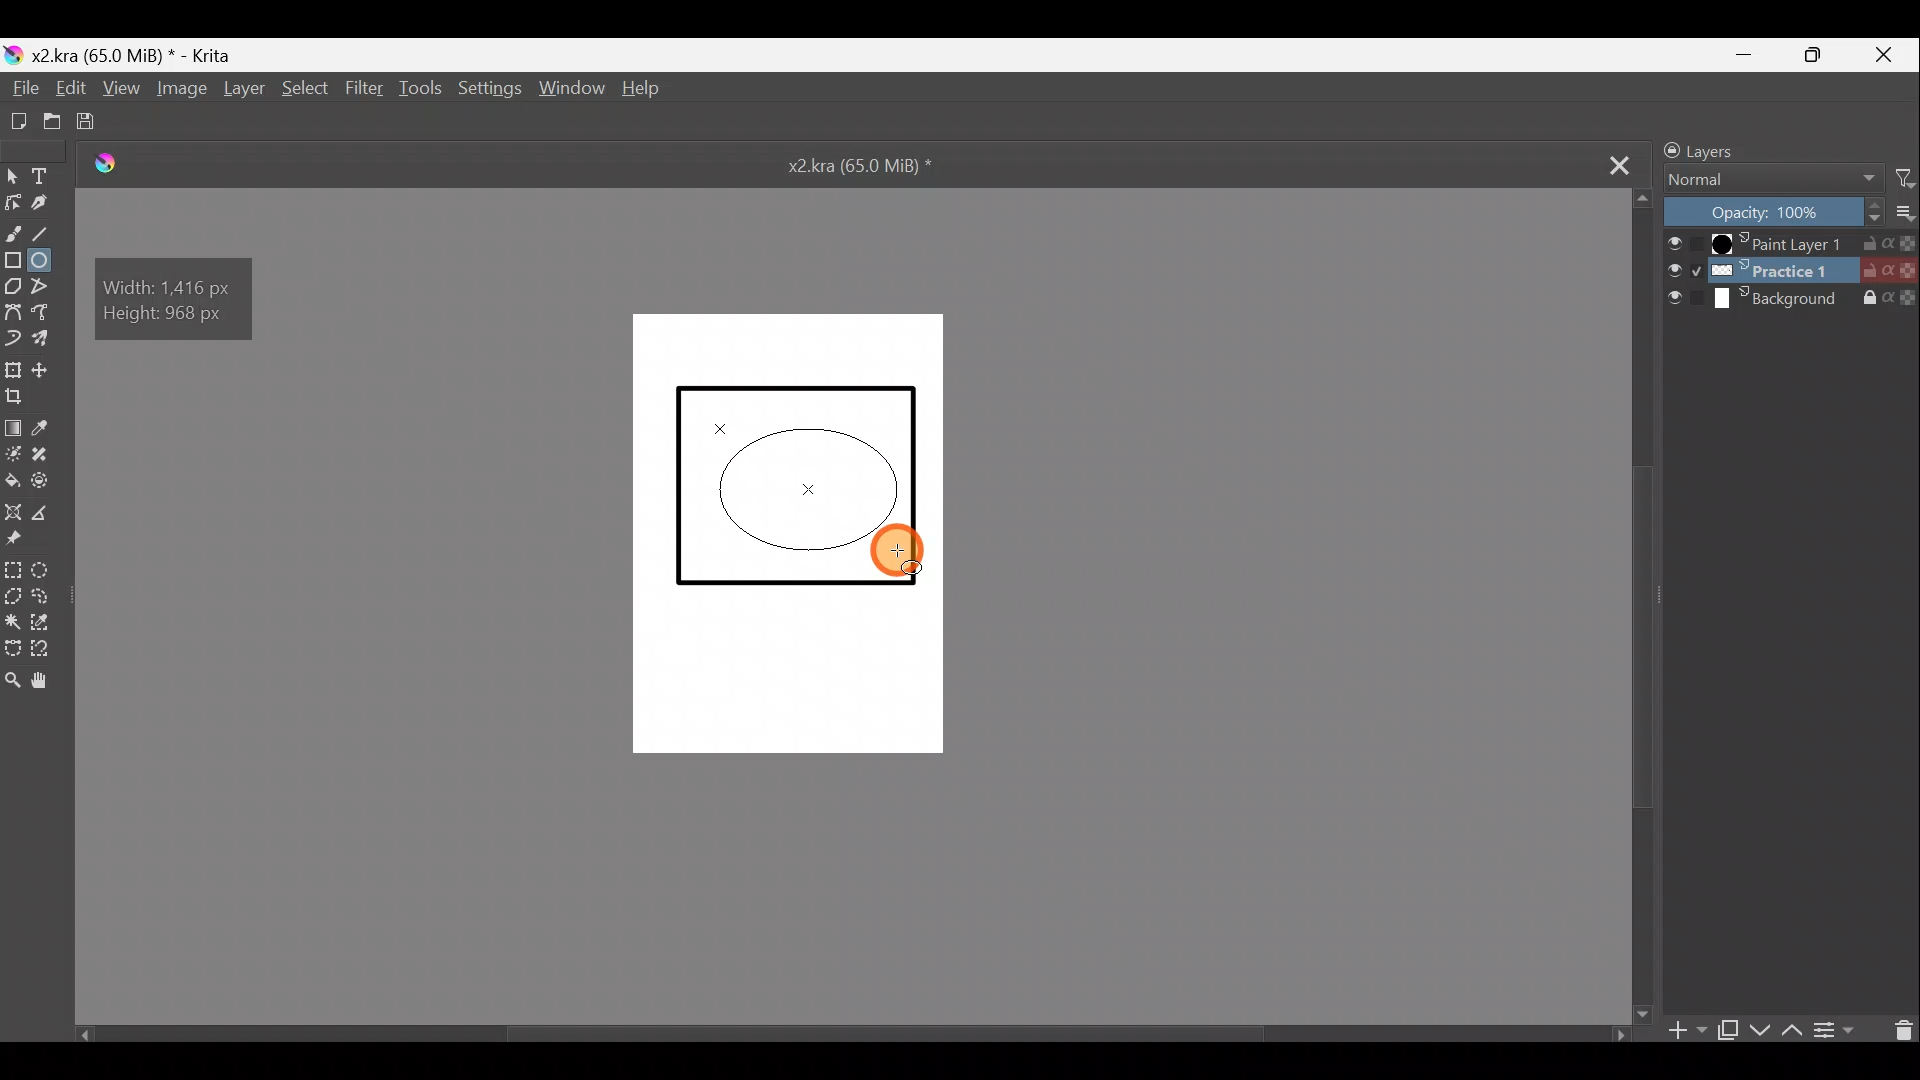 This screenshot has width=1920, height=1080. What do you see at coordinates (45, 314) in the screenshot?
I see `Freehand path tool` at bounding box center [45, 314].